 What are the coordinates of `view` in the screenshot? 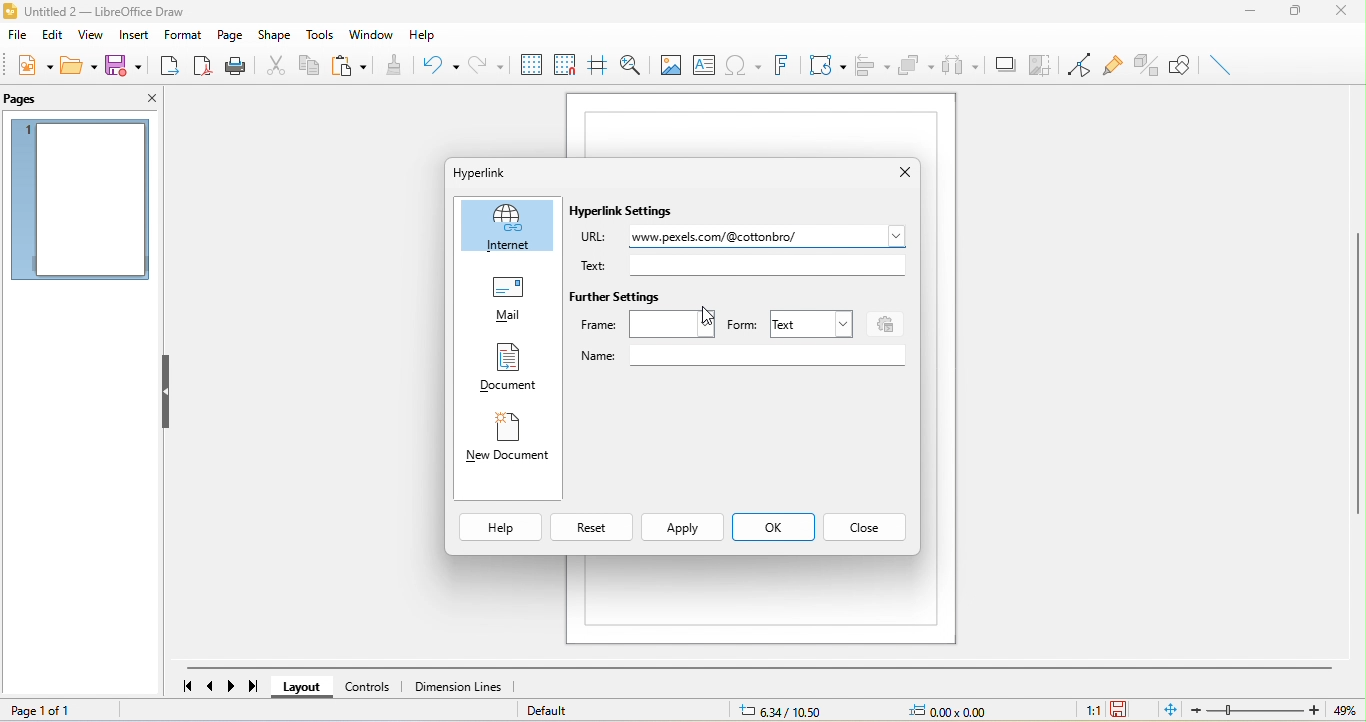 It's located at (90, 34).